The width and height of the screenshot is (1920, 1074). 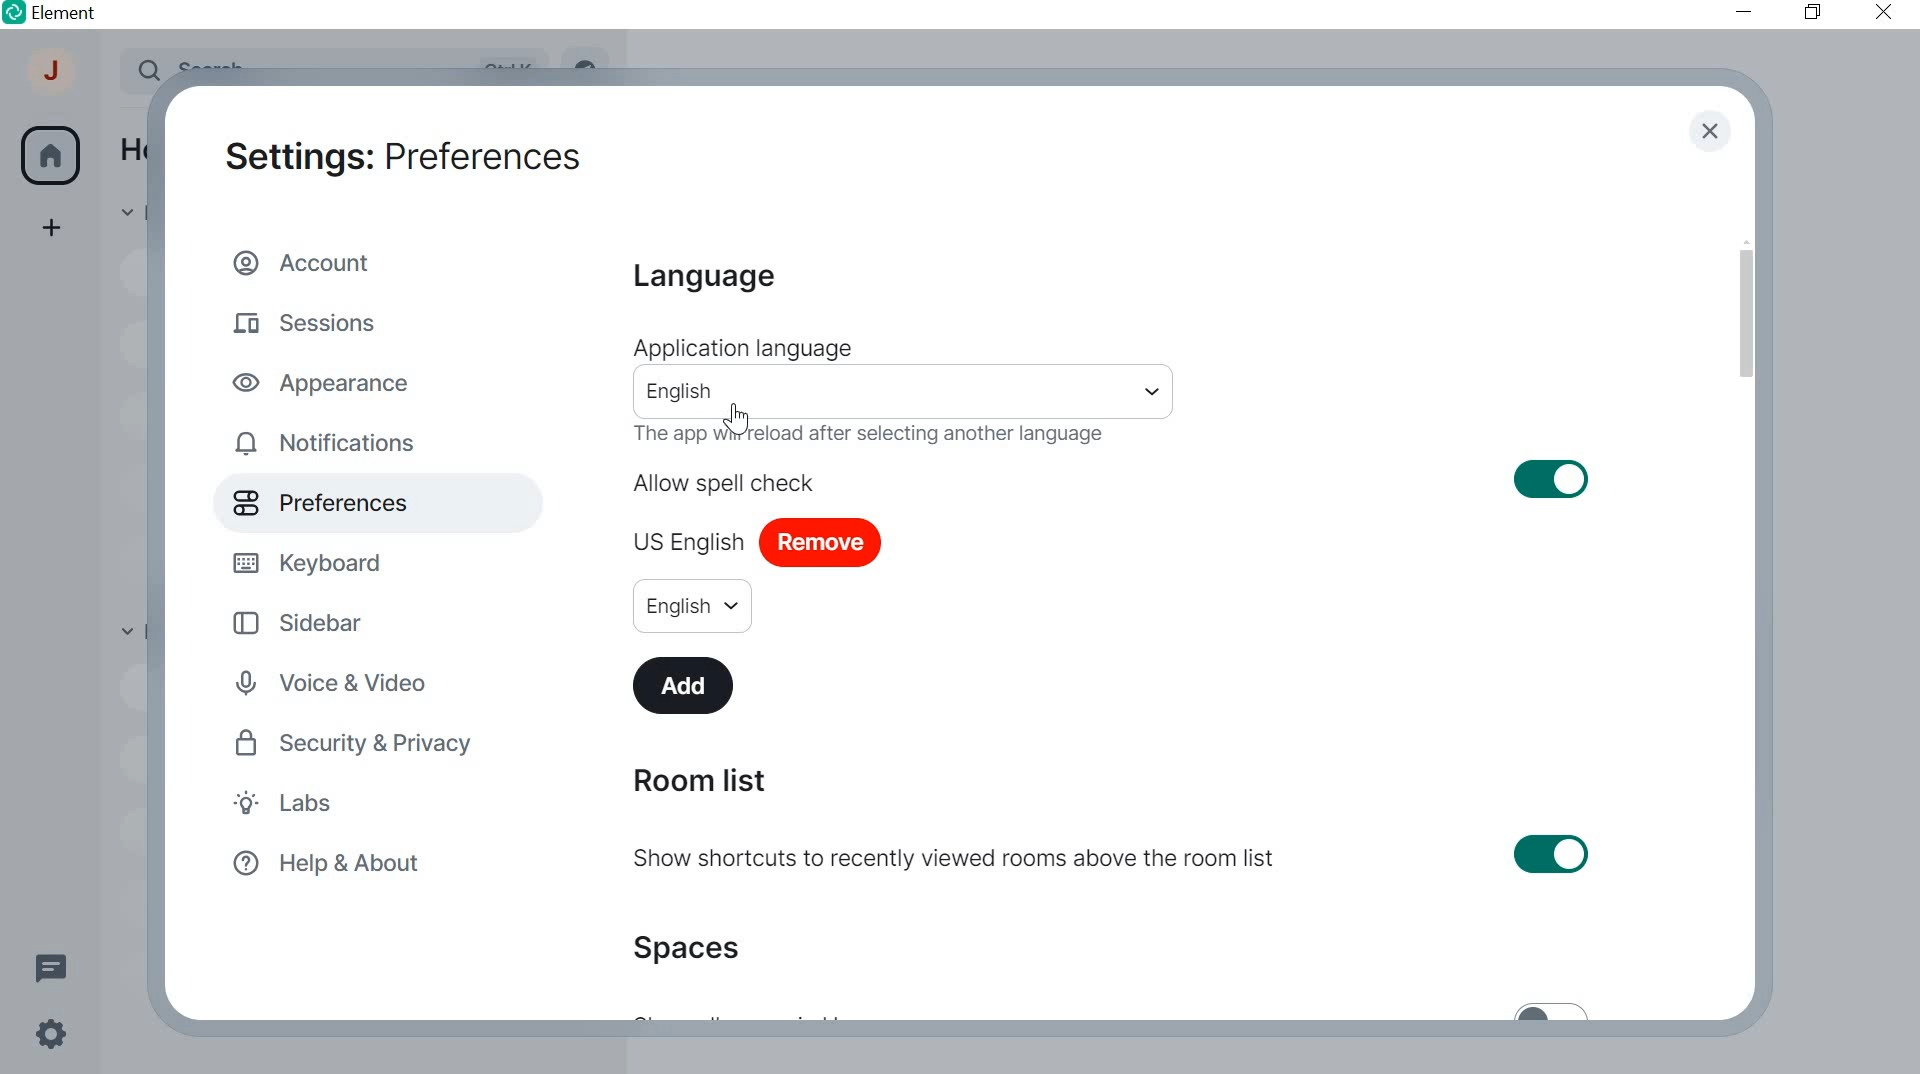 I want to click on ACCOUNT, so click(x=308, y=261).